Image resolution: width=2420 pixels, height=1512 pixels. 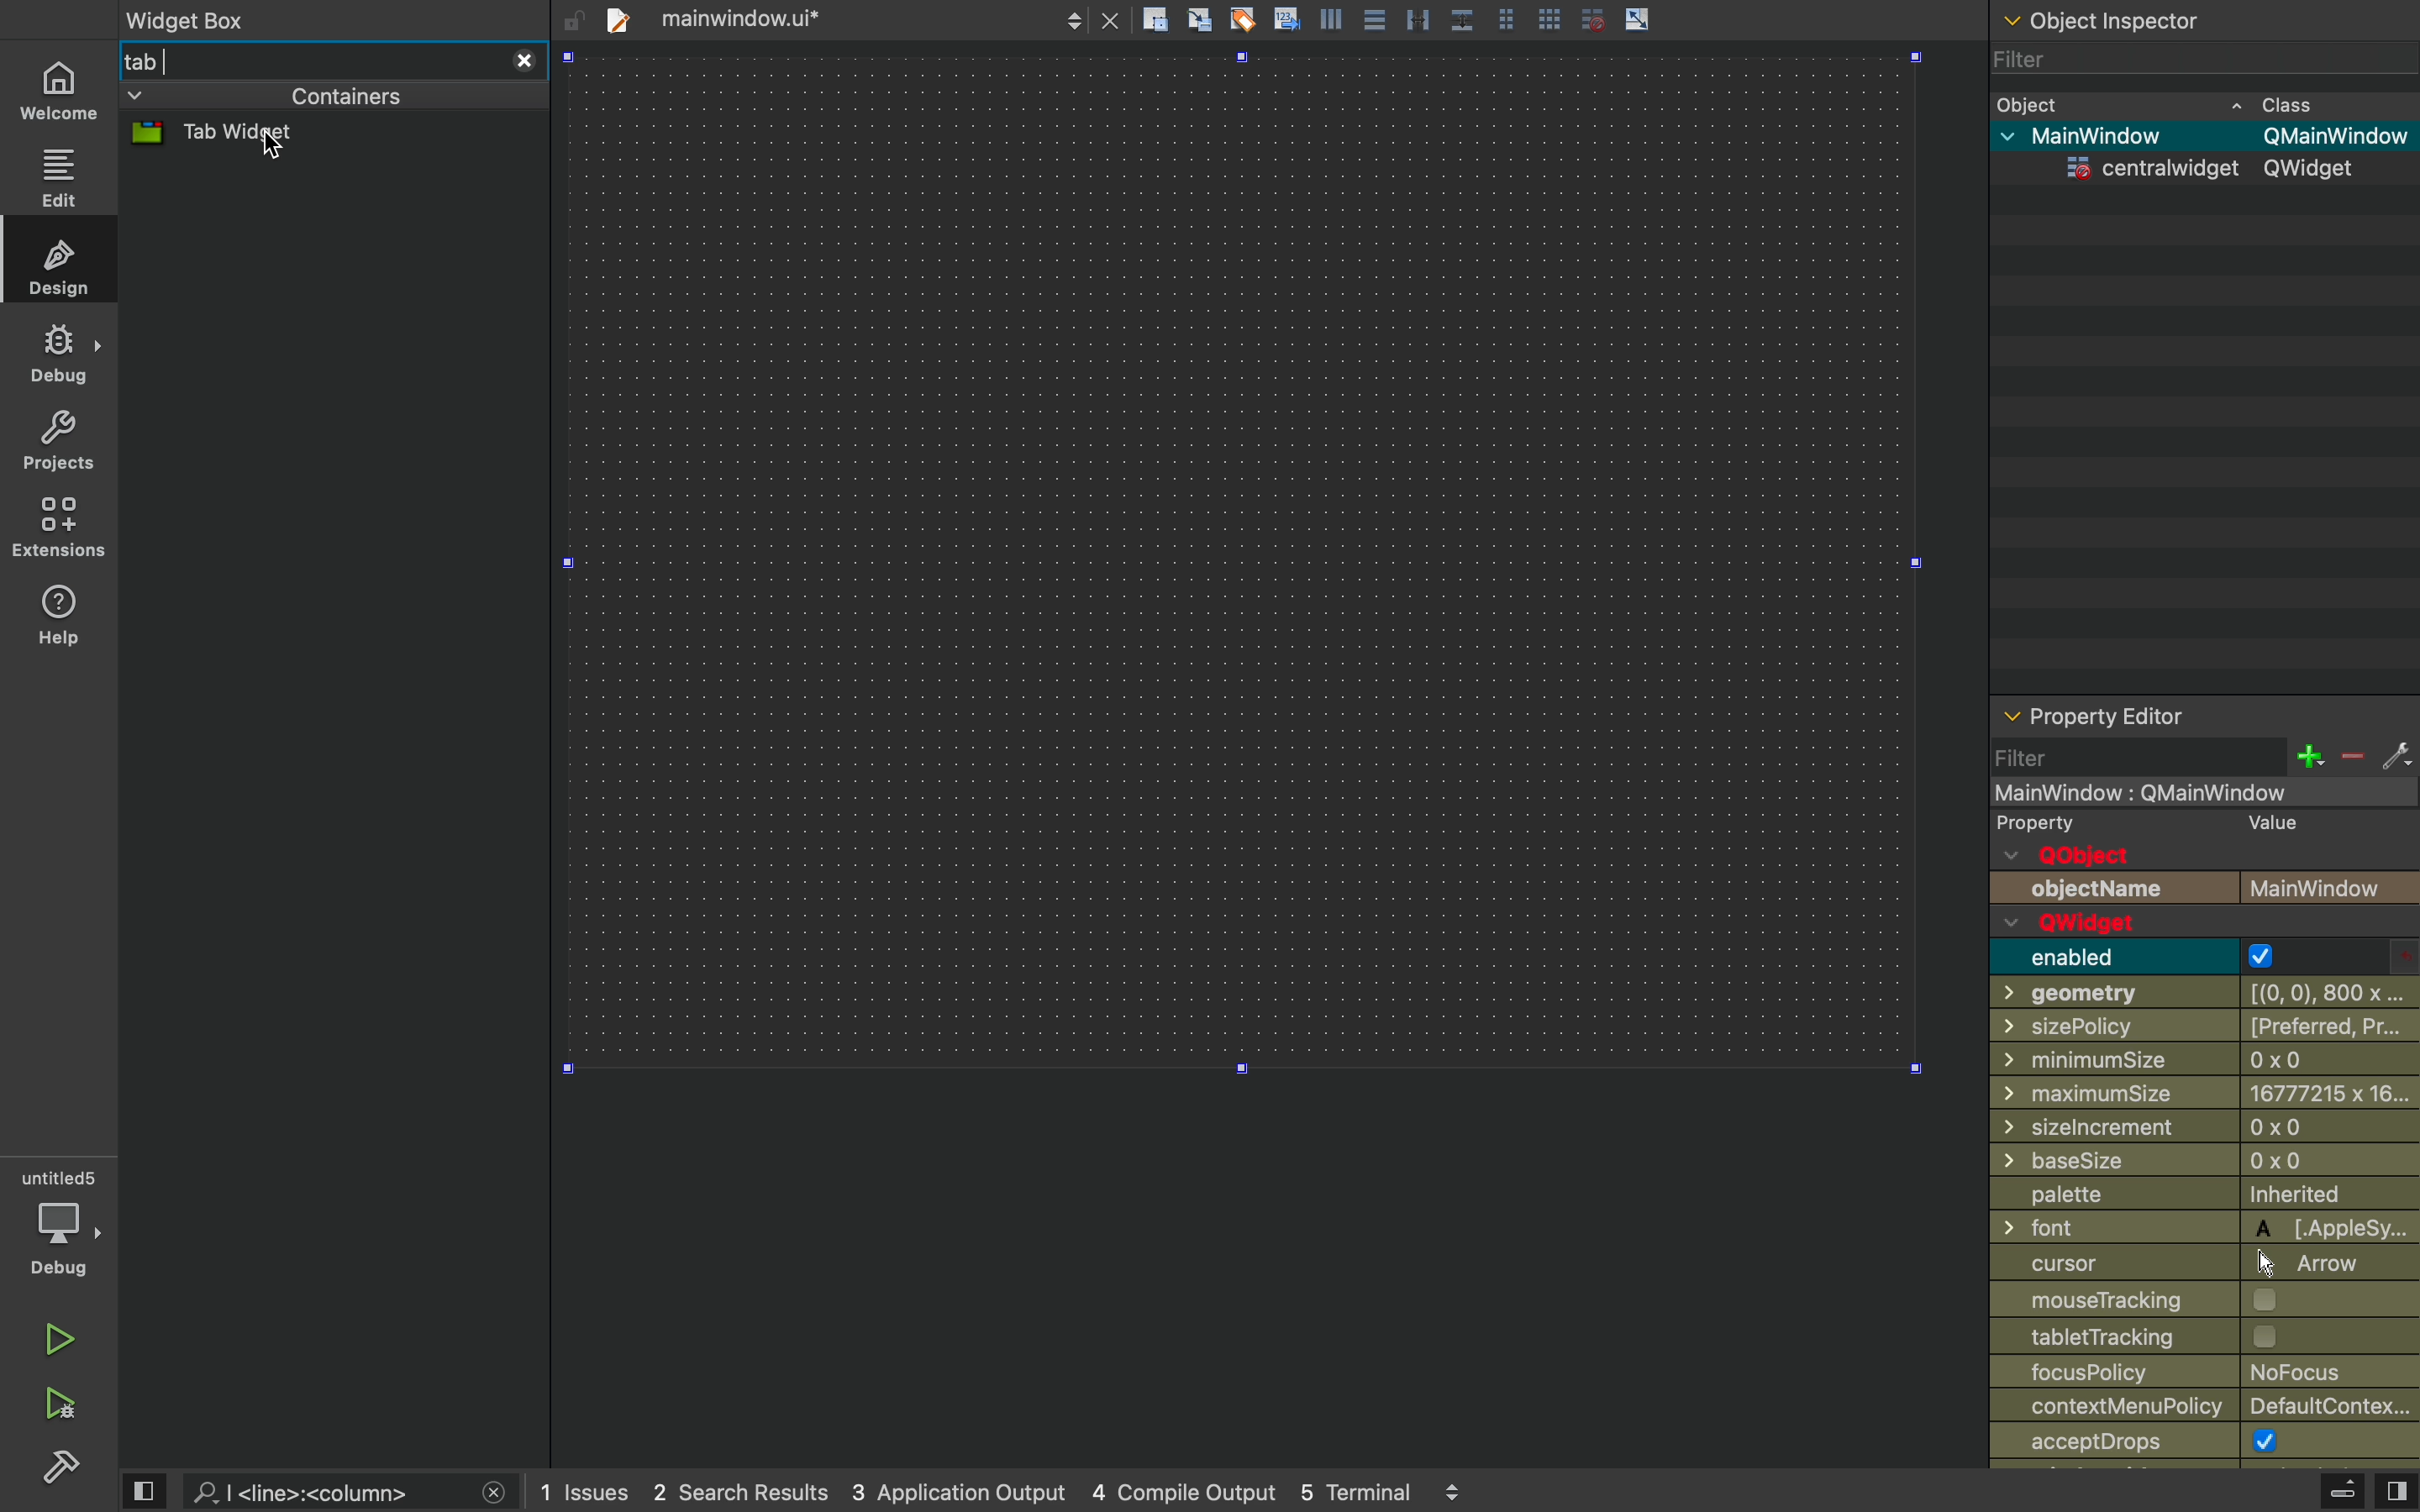 What do you see at coordinates (1372, 18) in the screenshot?
I see `align center` at bounding box center [1372, 18].